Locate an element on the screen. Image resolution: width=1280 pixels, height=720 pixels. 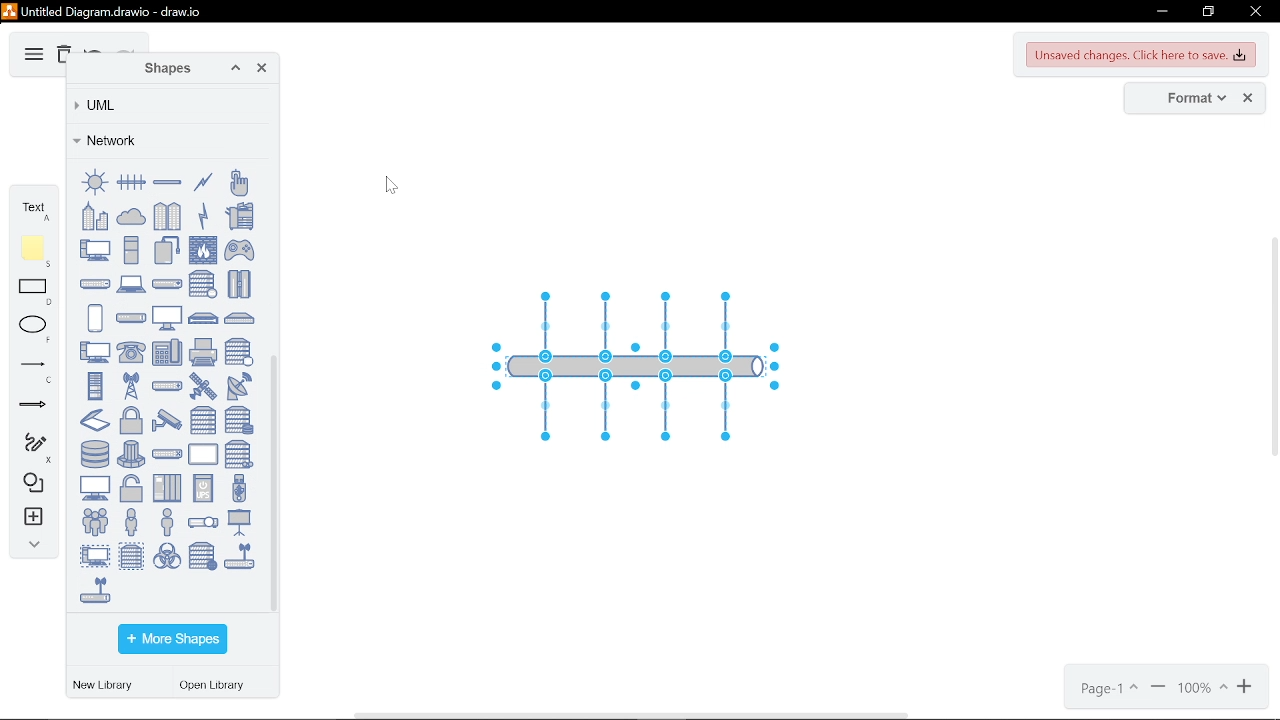
radio tower is located at coordinates (131, 385).